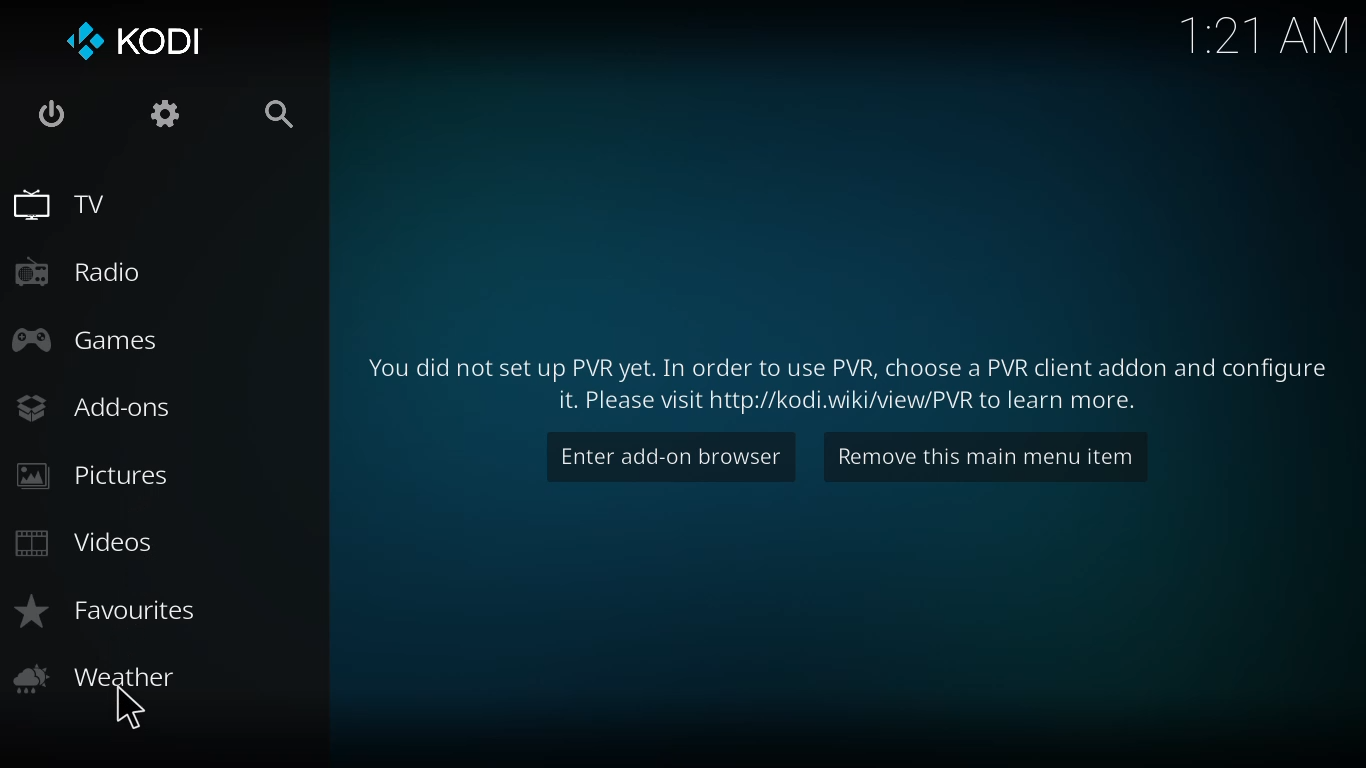  What do you see at coordinates (83, 542) in the screenshot?
I see `videos` at bounding box center [83, 542].